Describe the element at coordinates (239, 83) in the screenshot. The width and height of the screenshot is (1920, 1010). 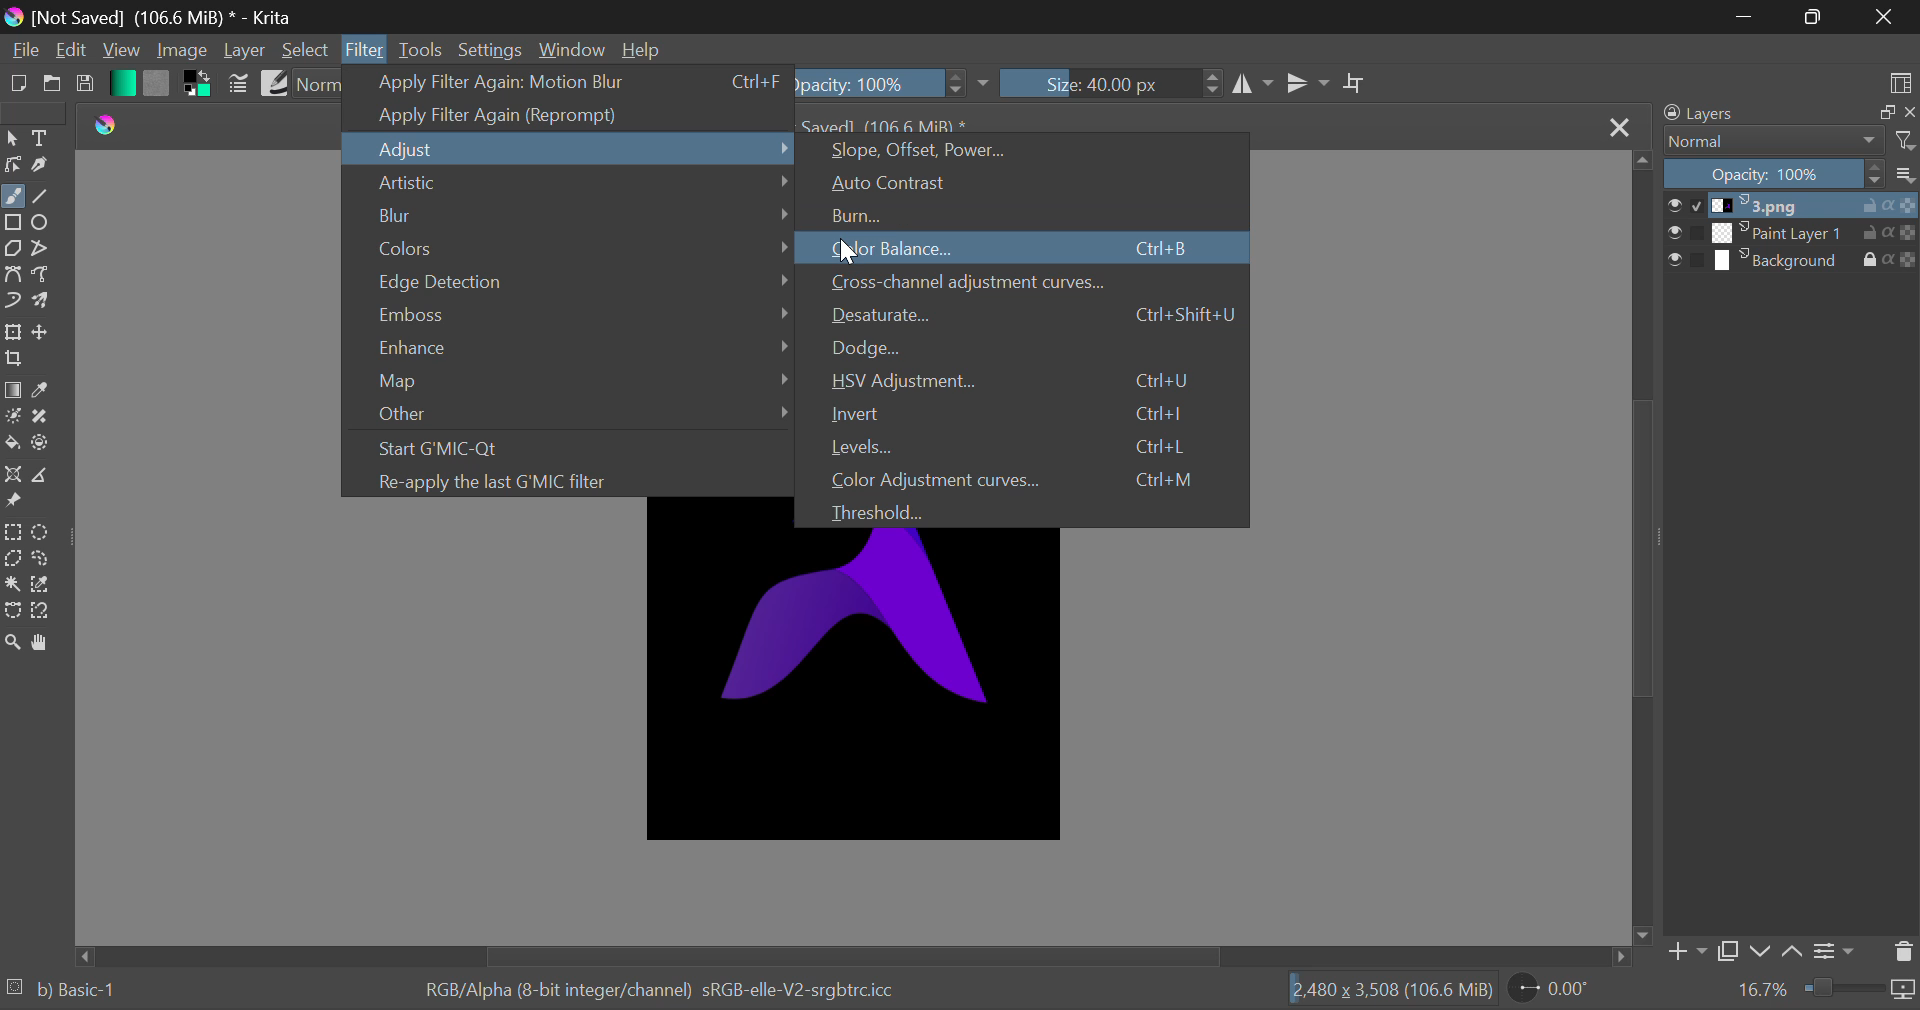
I see `Brush Settings` at that location.